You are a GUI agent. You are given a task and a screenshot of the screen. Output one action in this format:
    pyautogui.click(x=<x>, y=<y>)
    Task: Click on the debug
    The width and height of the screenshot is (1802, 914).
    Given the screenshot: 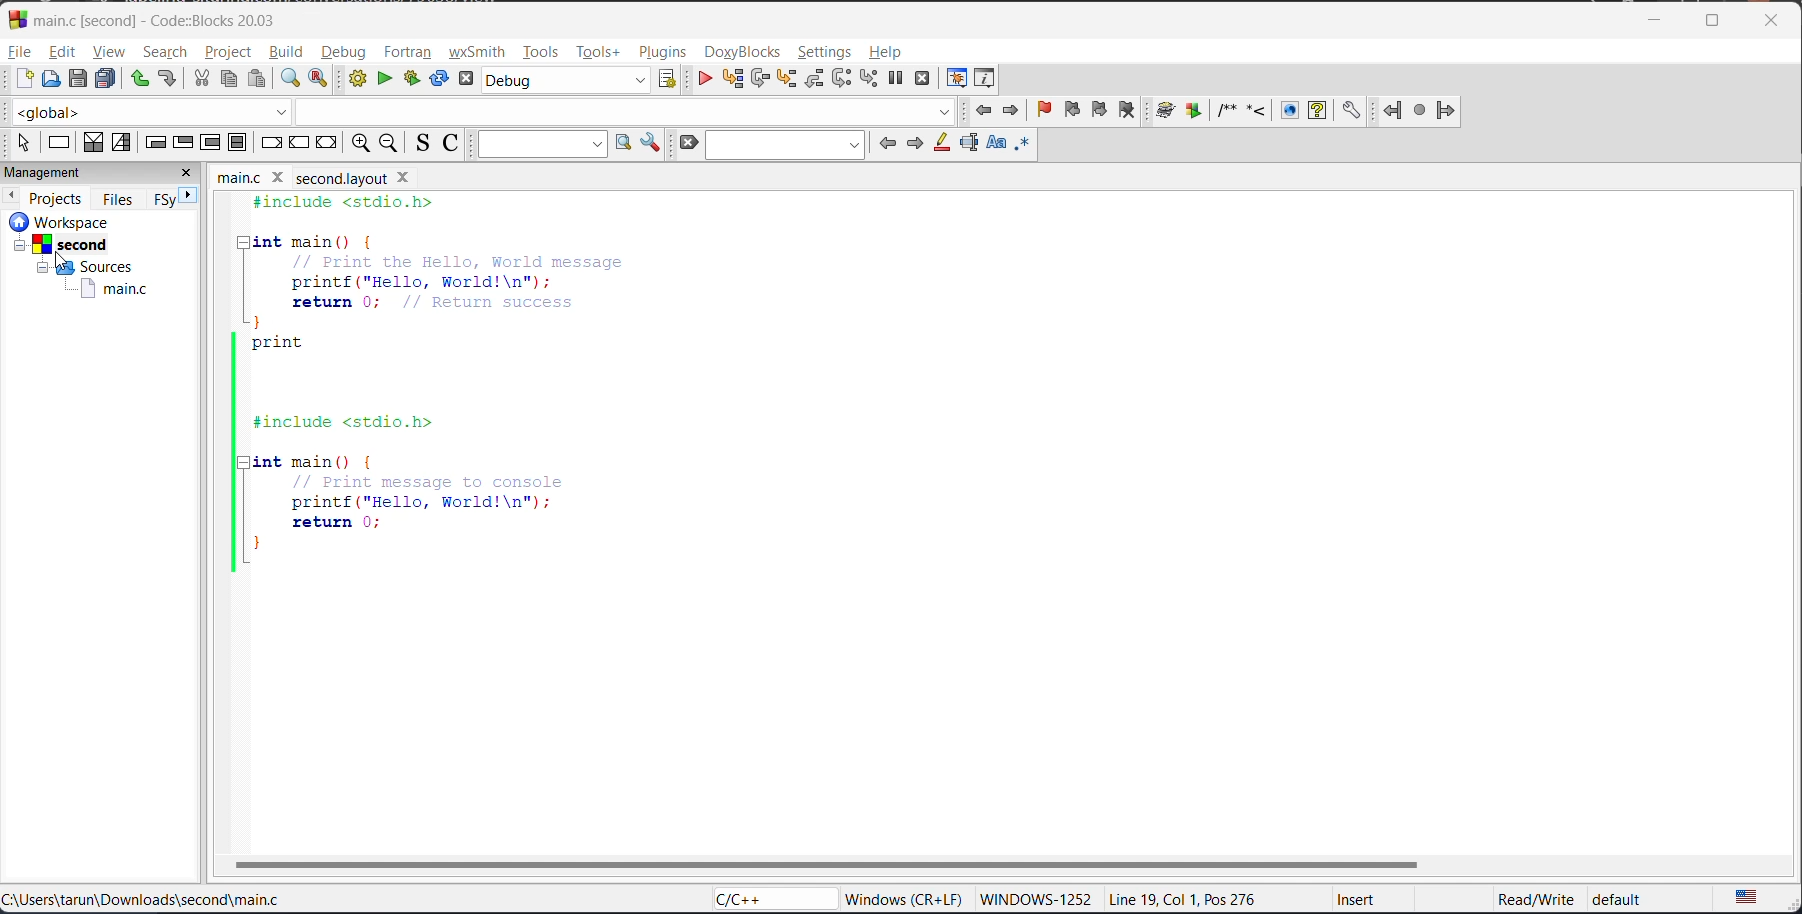 What is the action you would take?
    pyautogui.click(x=707, y=80)
    